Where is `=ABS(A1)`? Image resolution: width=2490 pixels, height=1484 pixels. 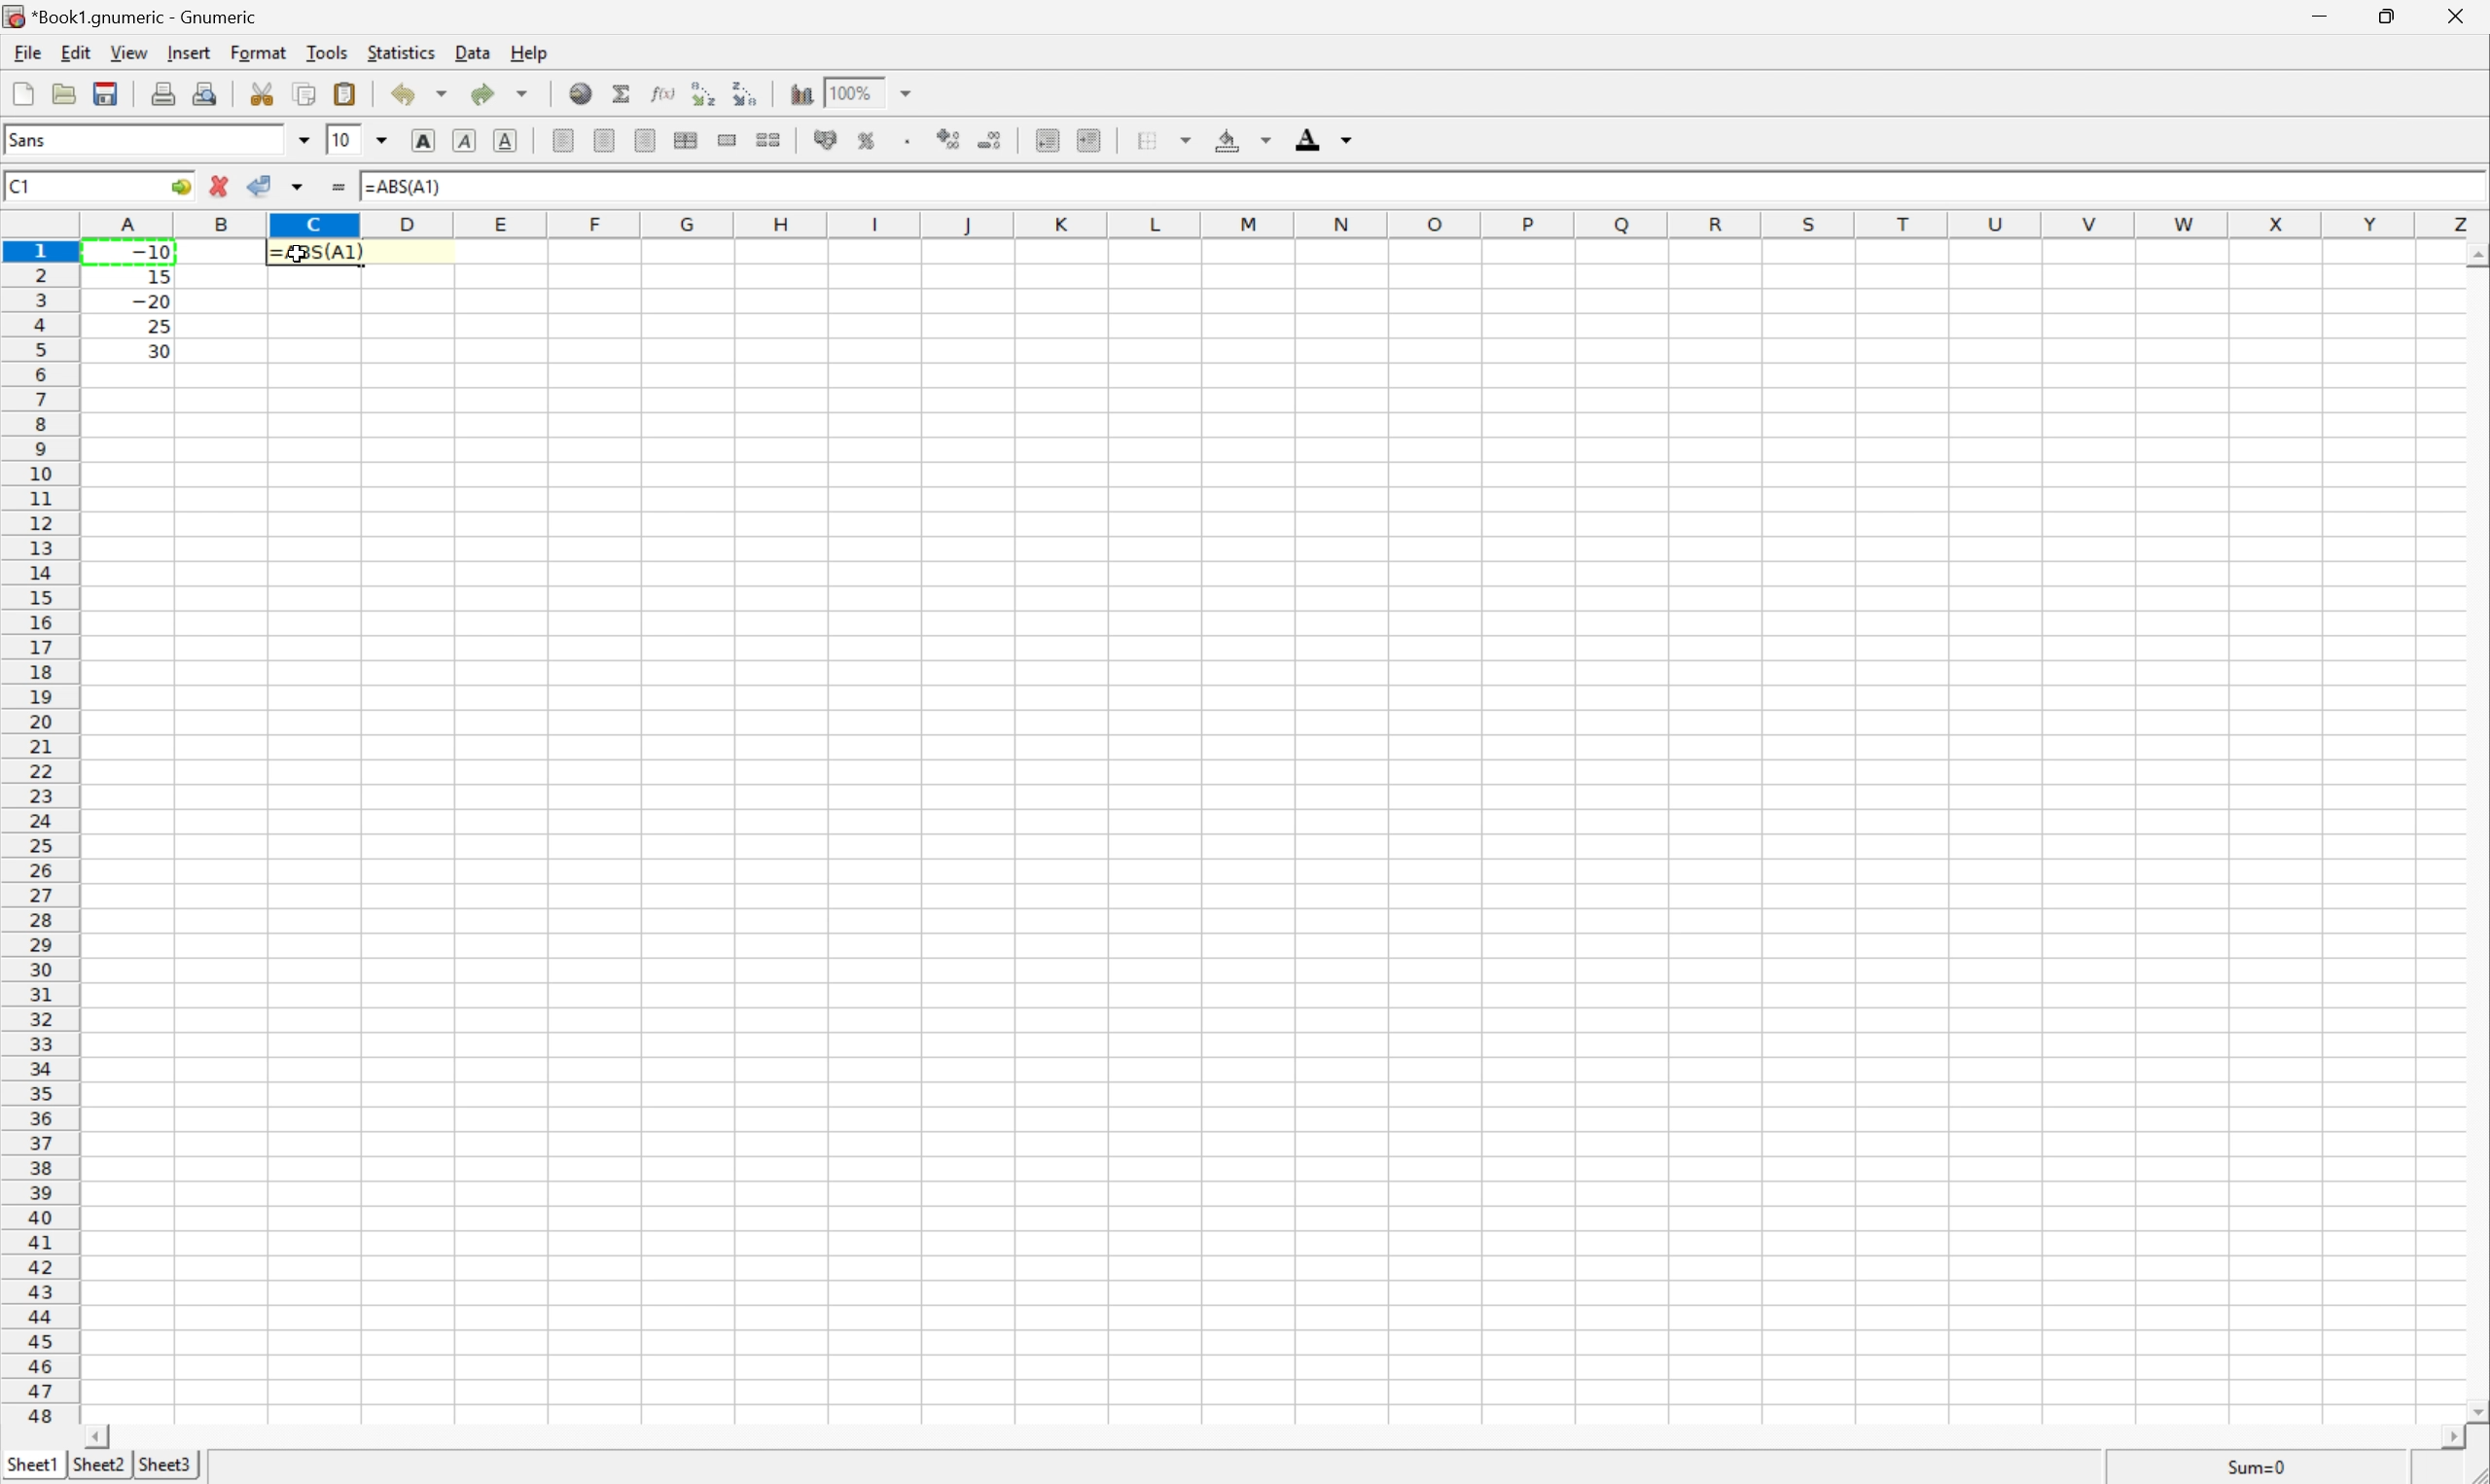
=ABS(A1) is located at coordinates (409, 184).